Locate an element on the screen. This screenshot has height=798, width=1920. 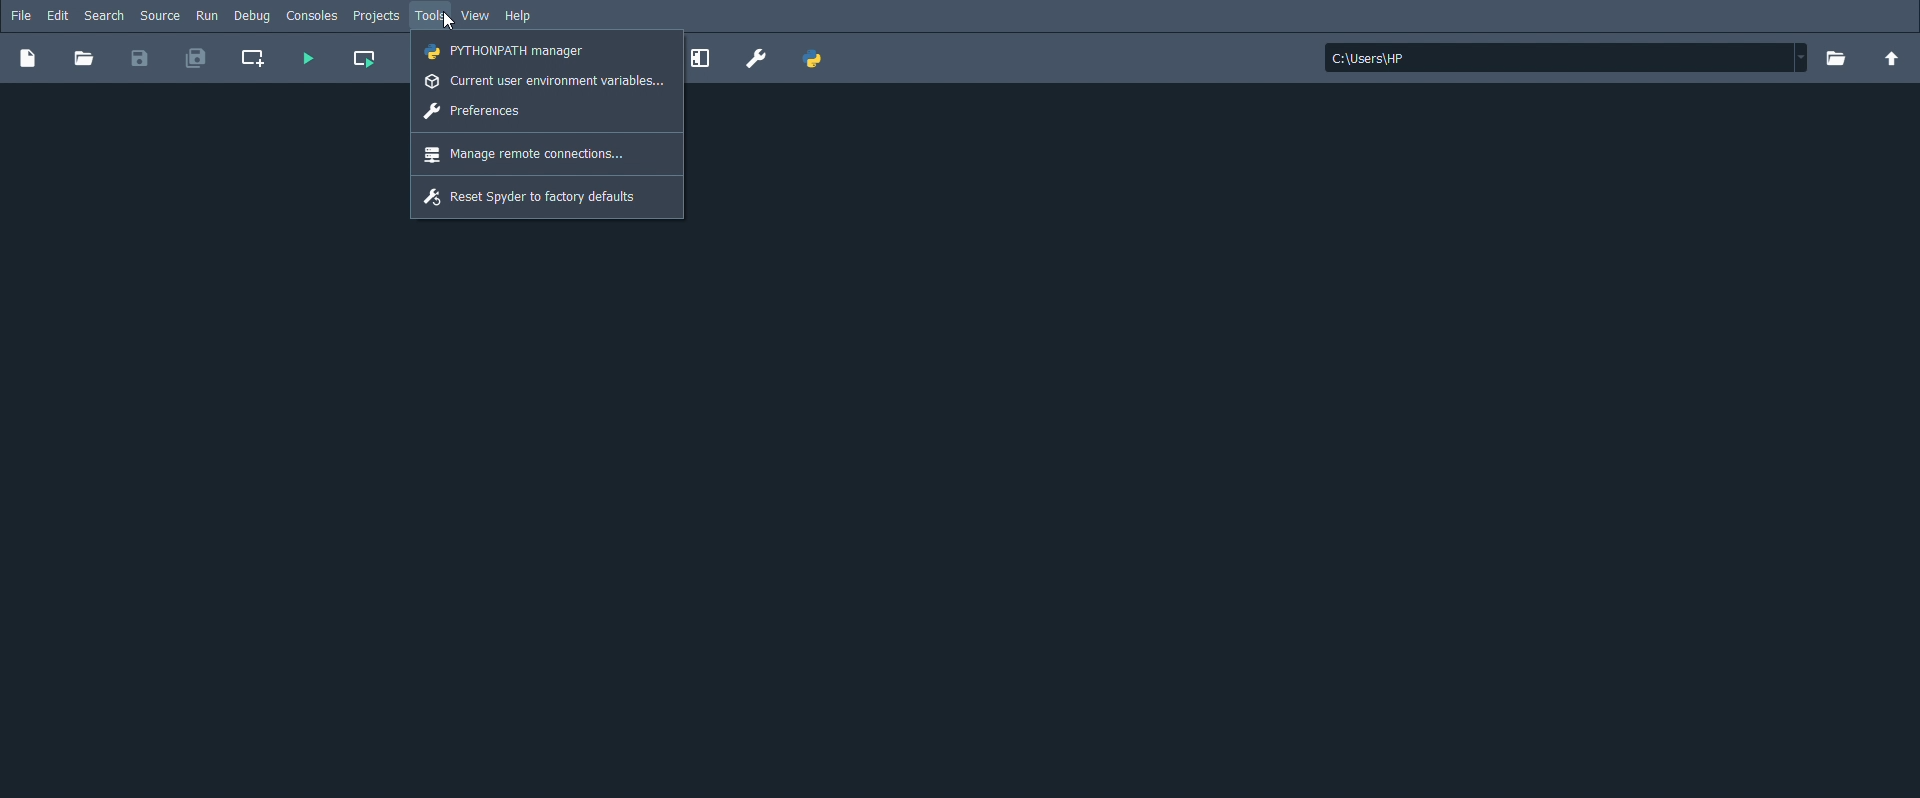
Create new cell at the current line is located at coordinates (256, 60).